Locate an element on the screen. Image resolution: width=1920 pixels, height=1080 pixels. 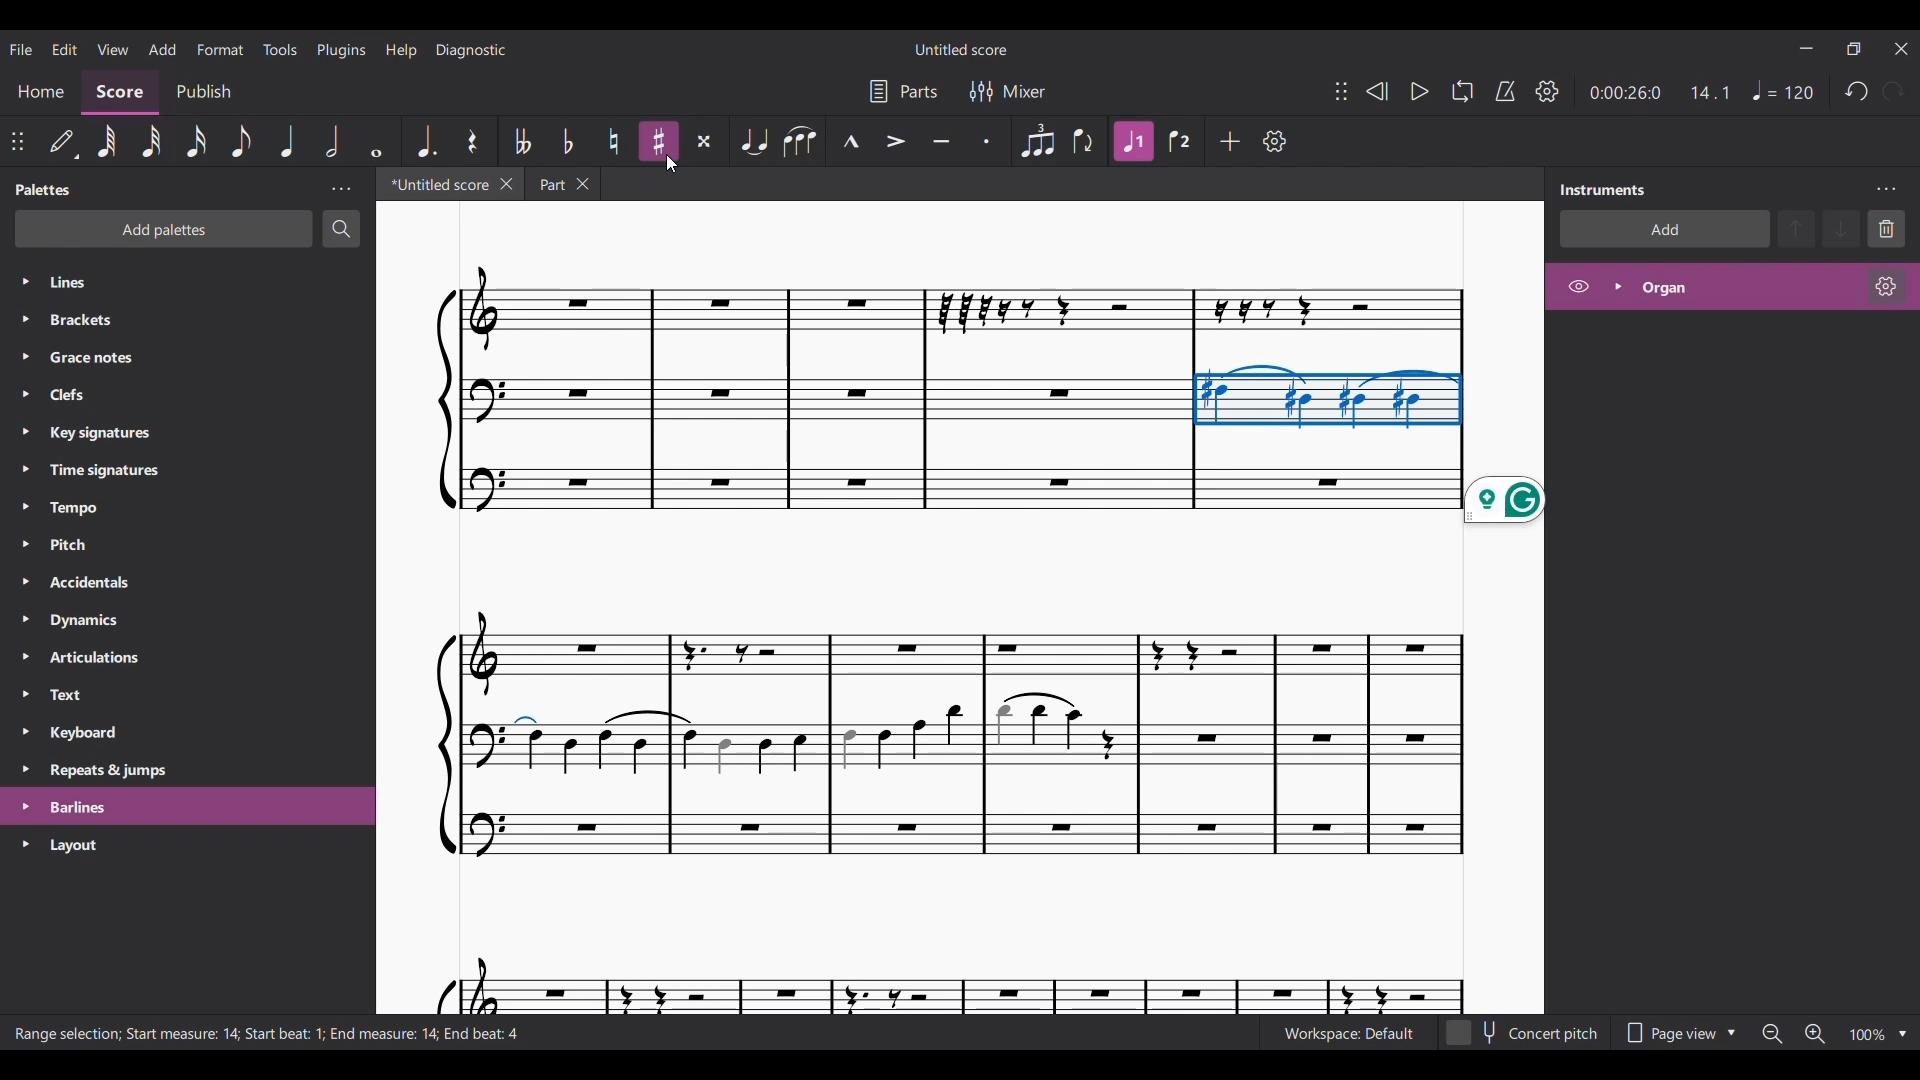
Redo is located at coordinates (1894, 91).